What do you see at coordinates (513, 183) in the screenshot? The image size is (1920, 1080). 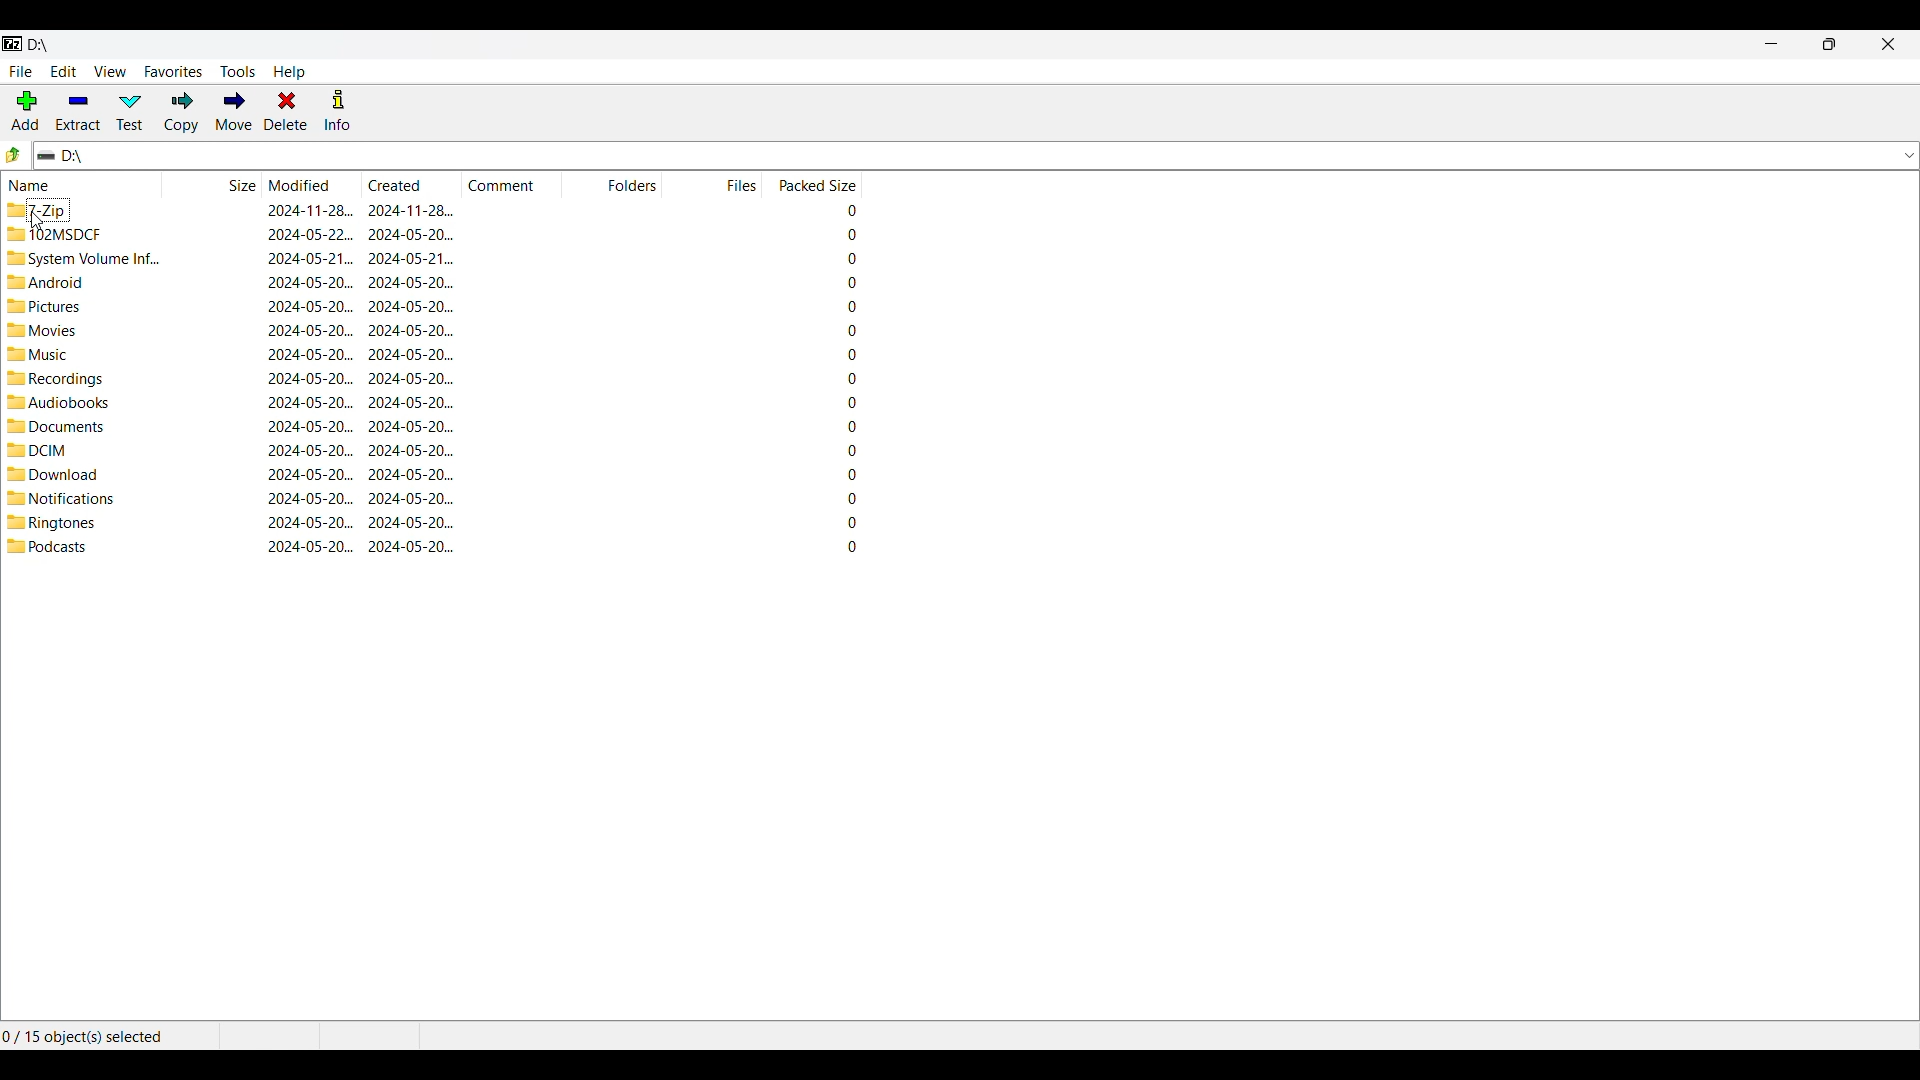 I see `Comment column` at bounding box center [513, 183].